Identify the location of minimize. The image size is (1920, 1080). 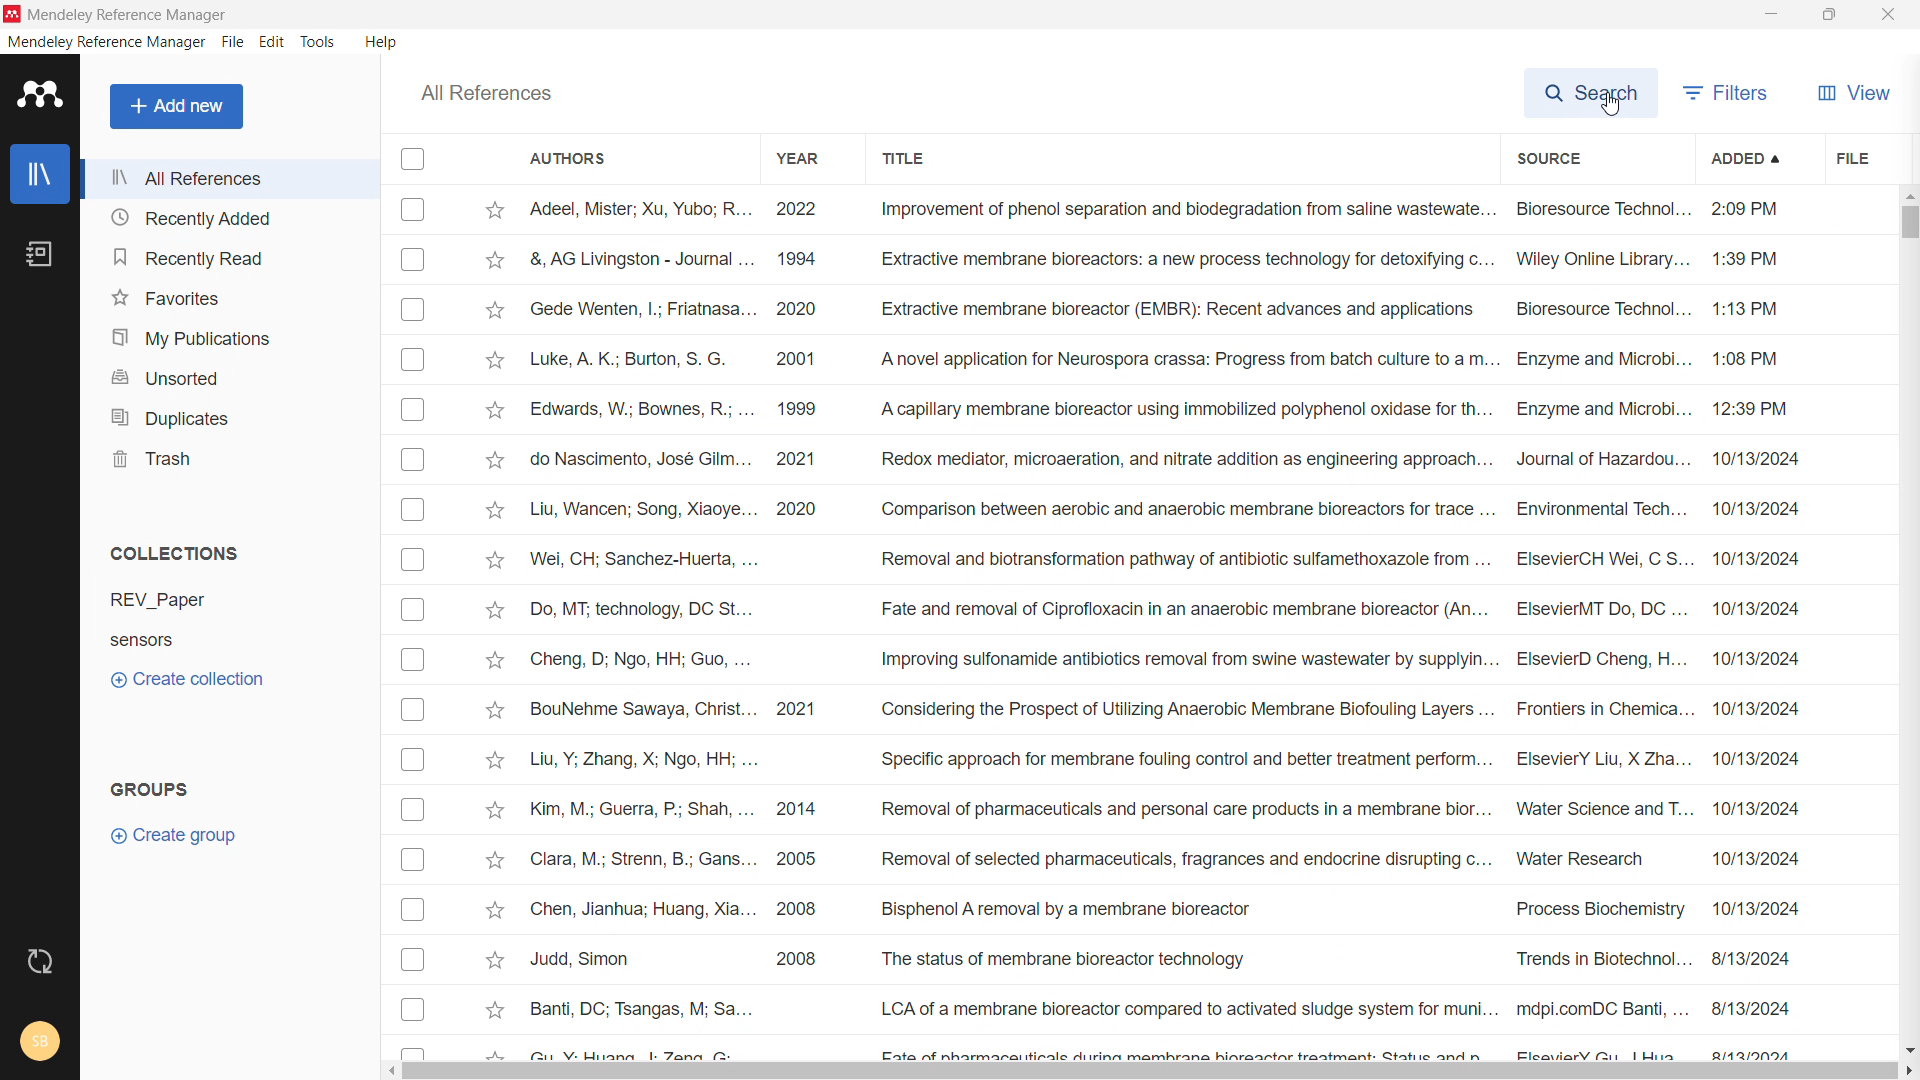
(1770, 13).